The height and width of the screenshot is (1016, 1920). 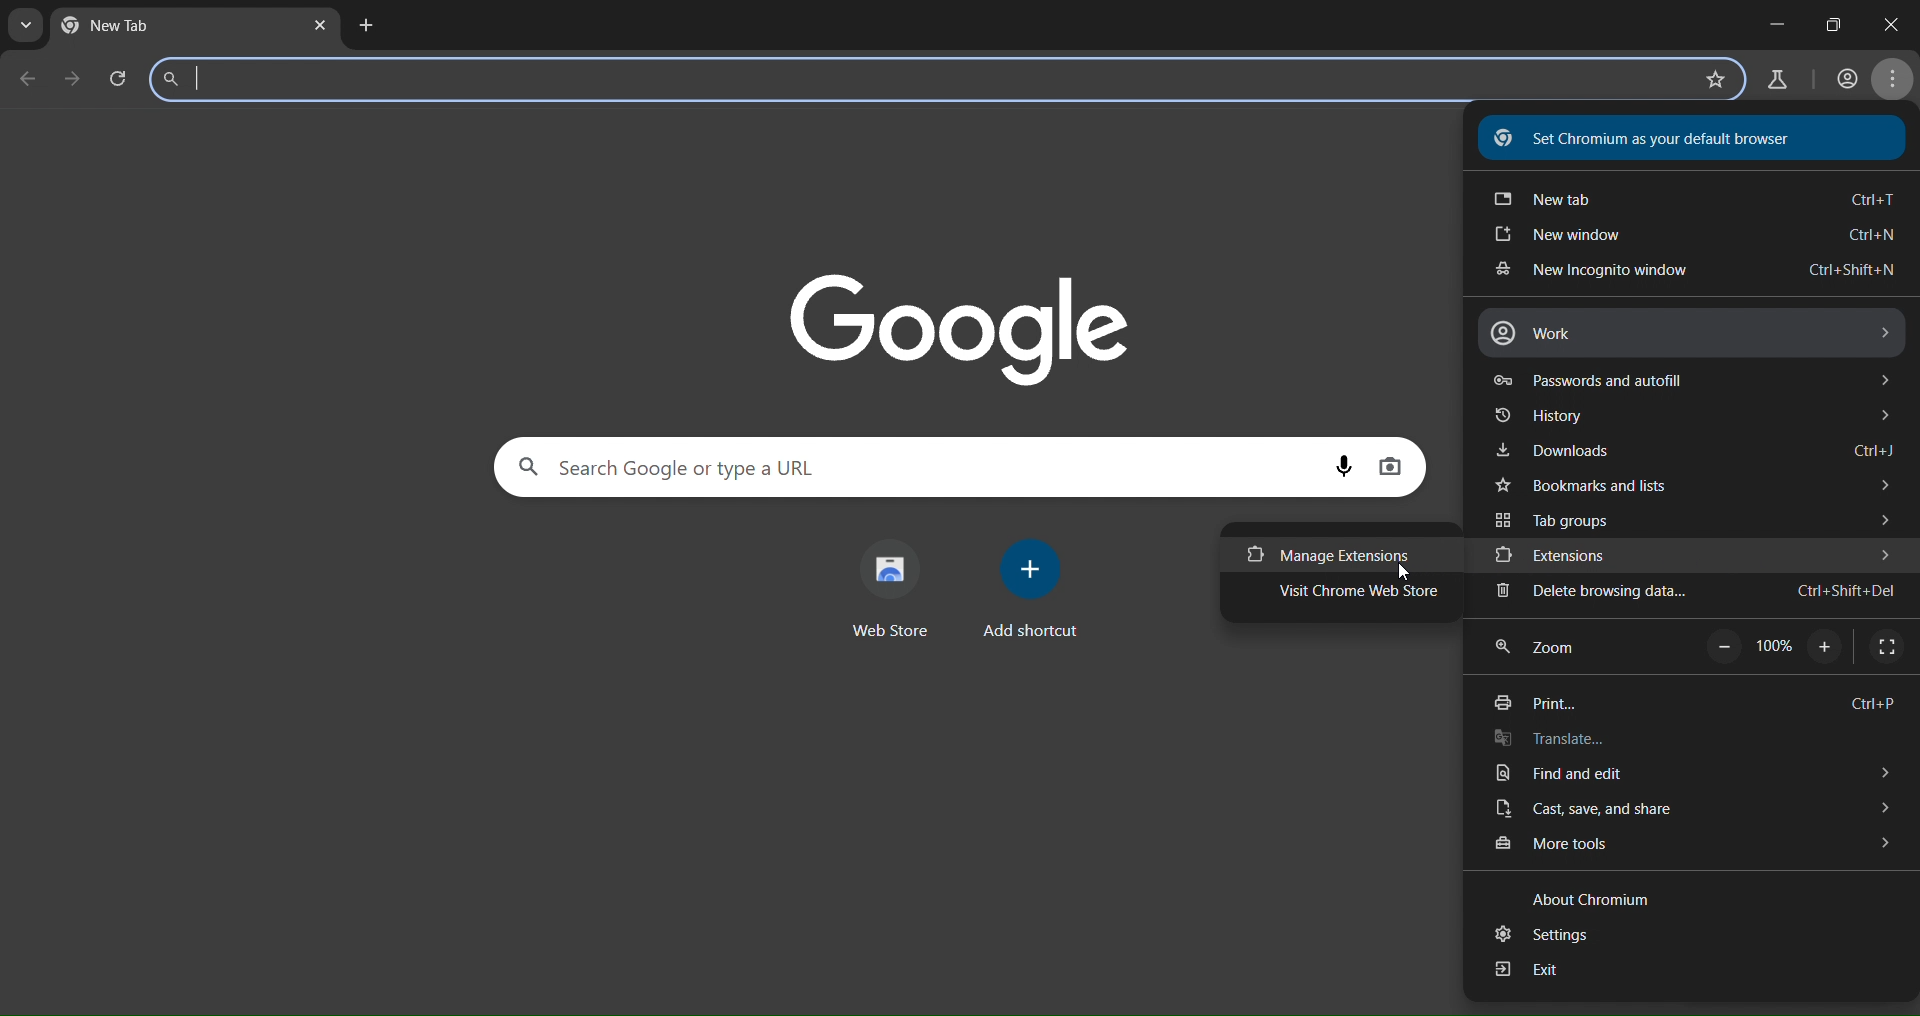 What do you see at coordinates (1773, 20) in the screenshot?
I see `minimize` at bounding box center [1773, 20].